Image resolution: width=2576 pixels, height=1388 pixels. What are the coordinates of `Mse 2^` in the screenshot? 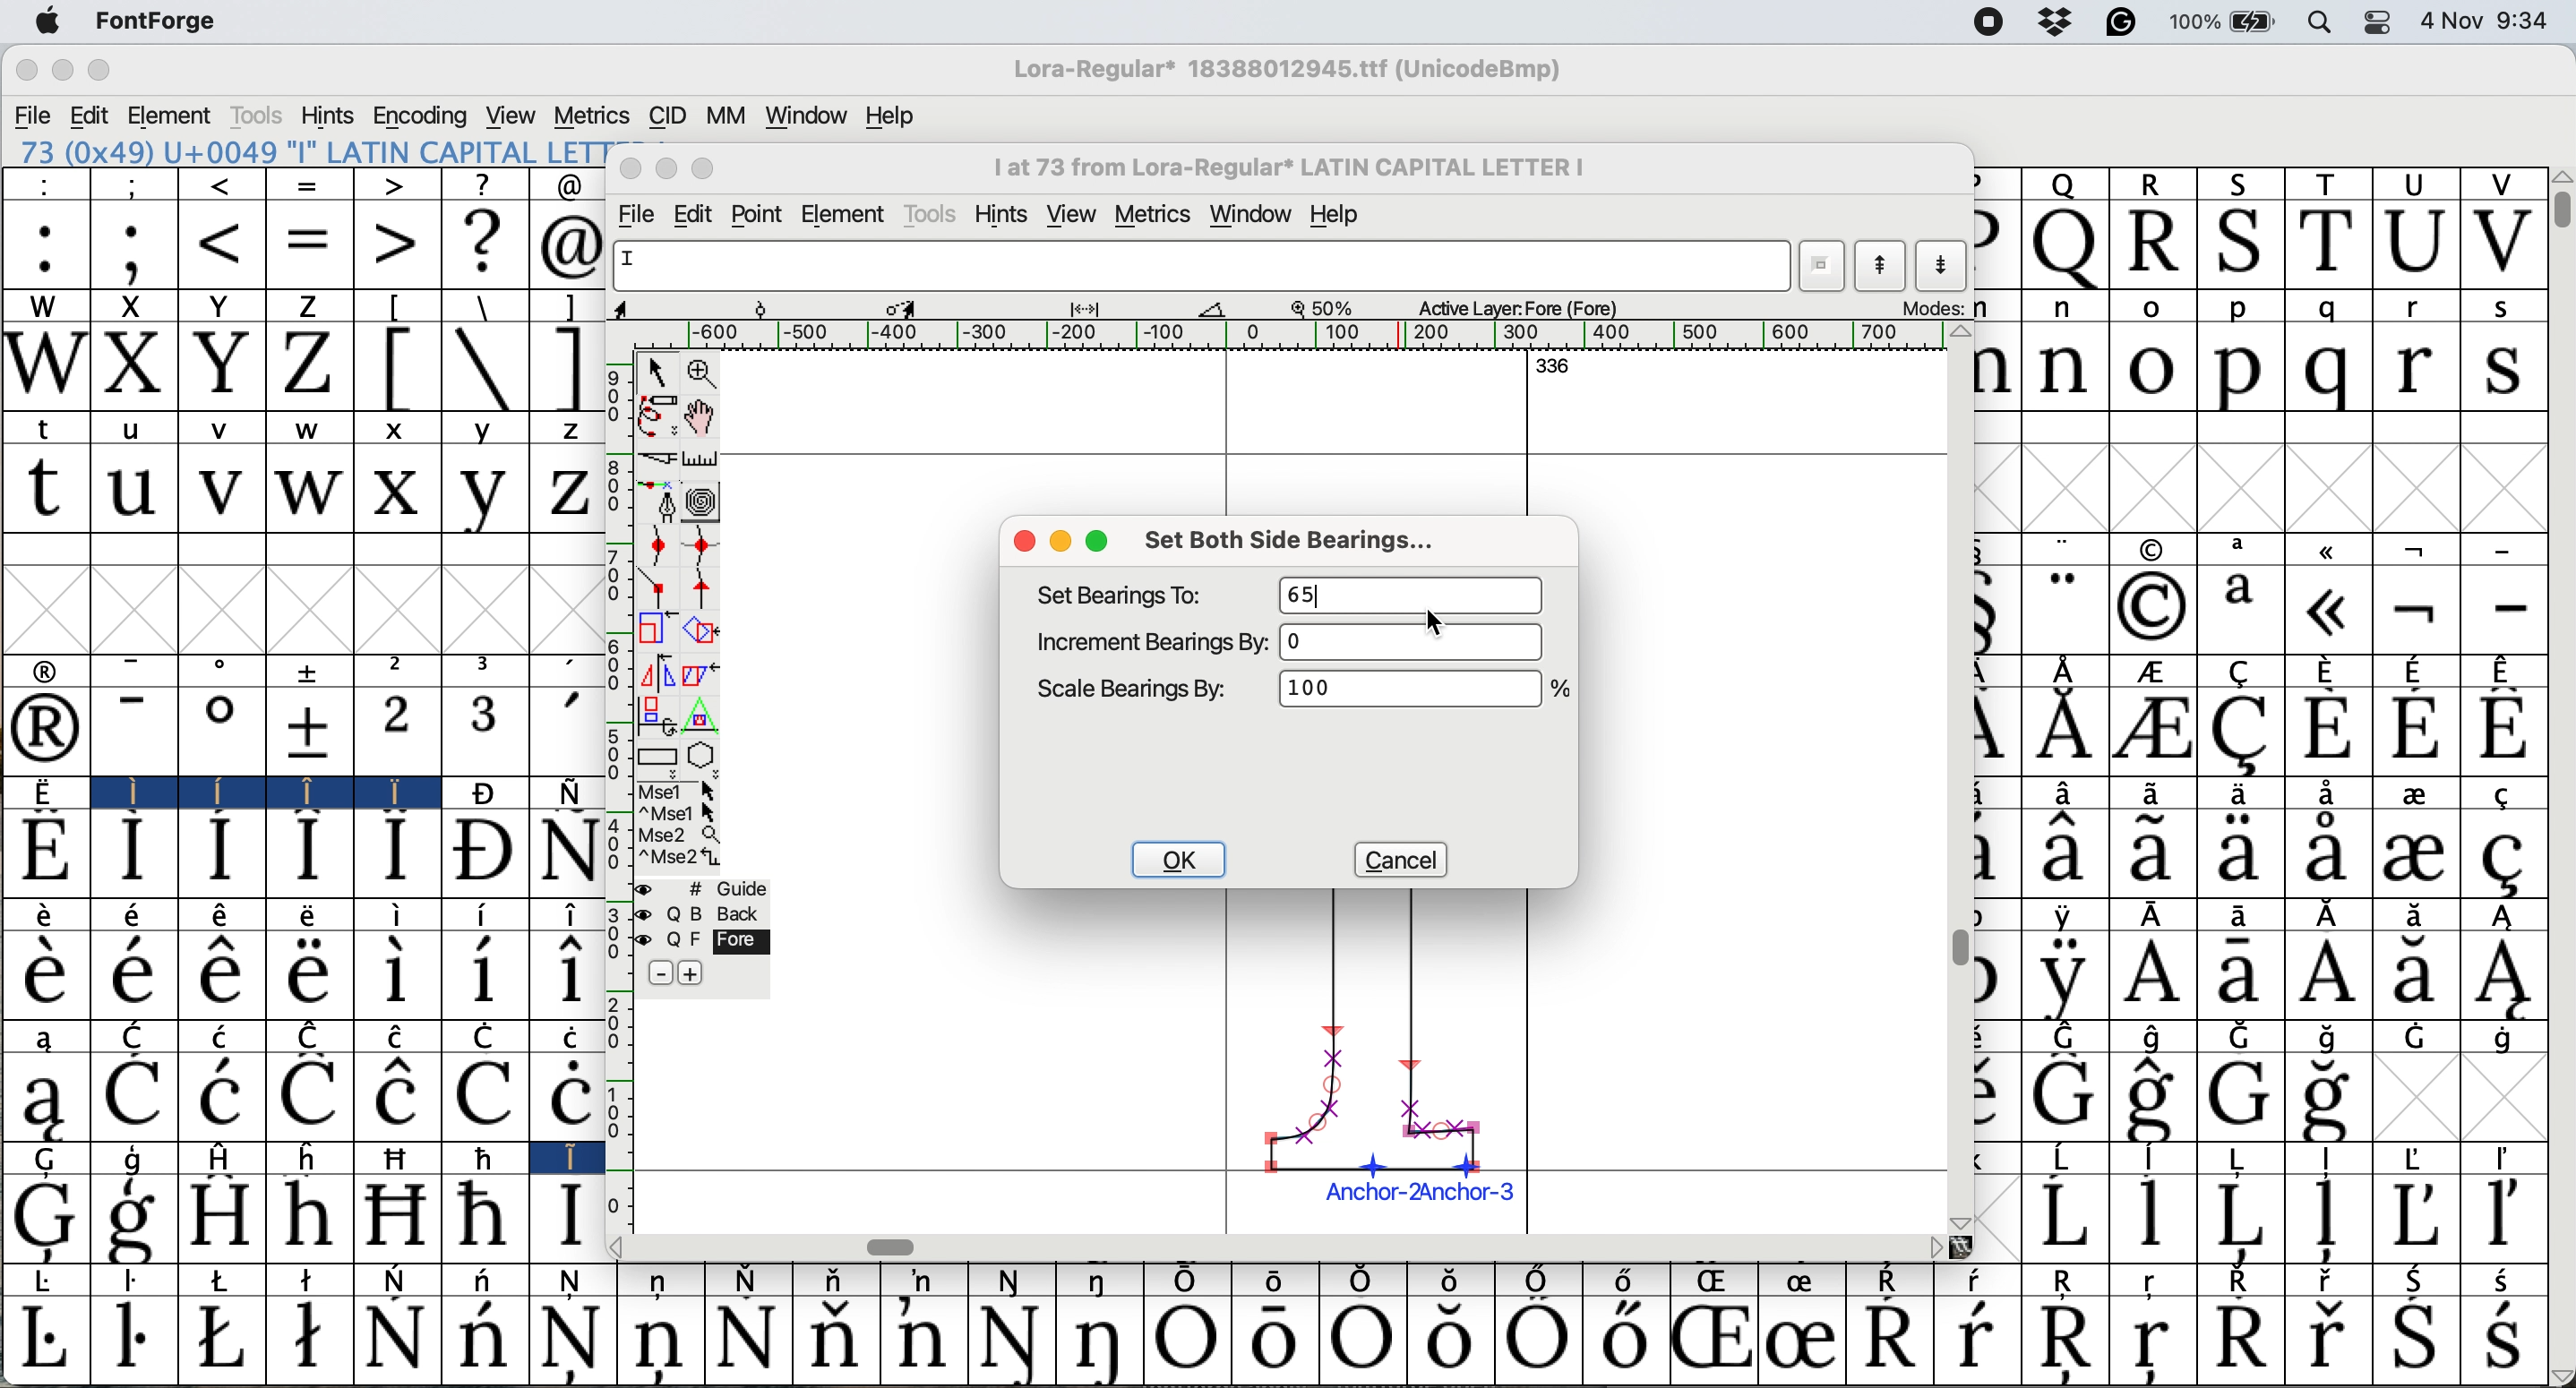 It's located at (680, 857).